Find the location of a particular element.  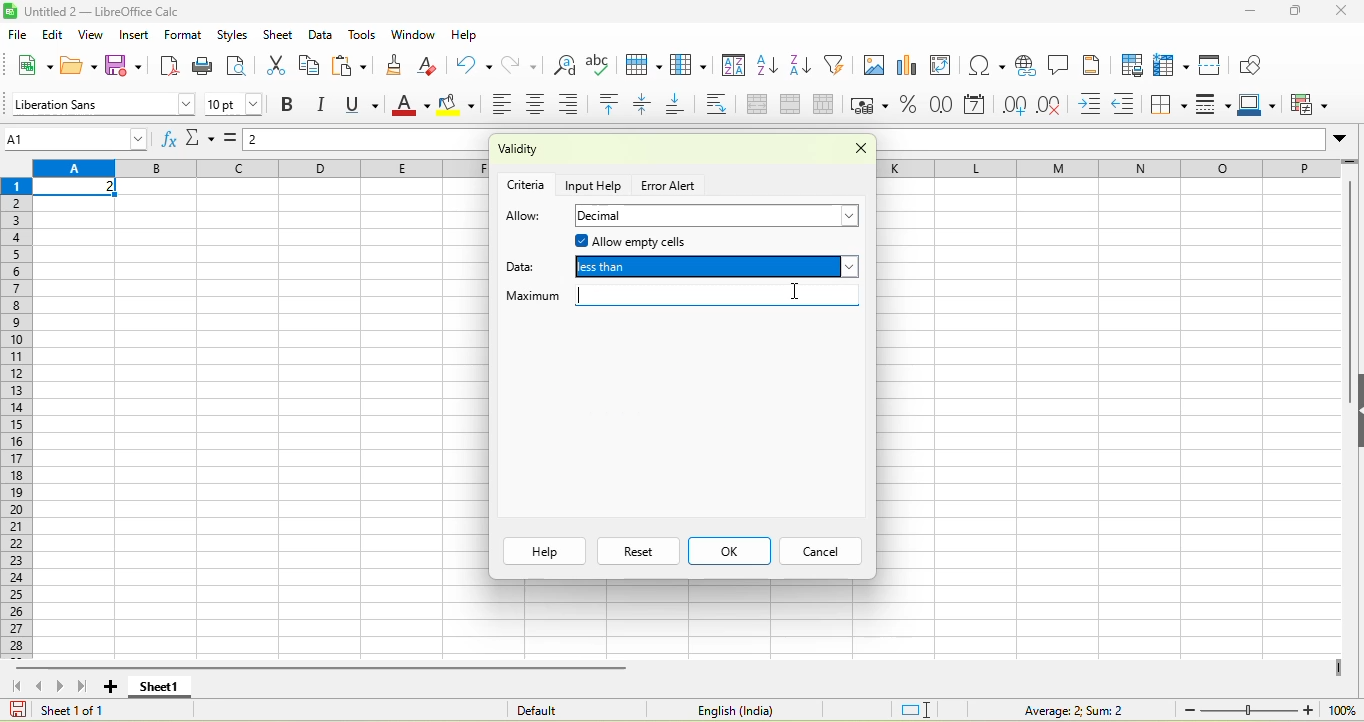

formula bar is located at coordinates (368, 142).